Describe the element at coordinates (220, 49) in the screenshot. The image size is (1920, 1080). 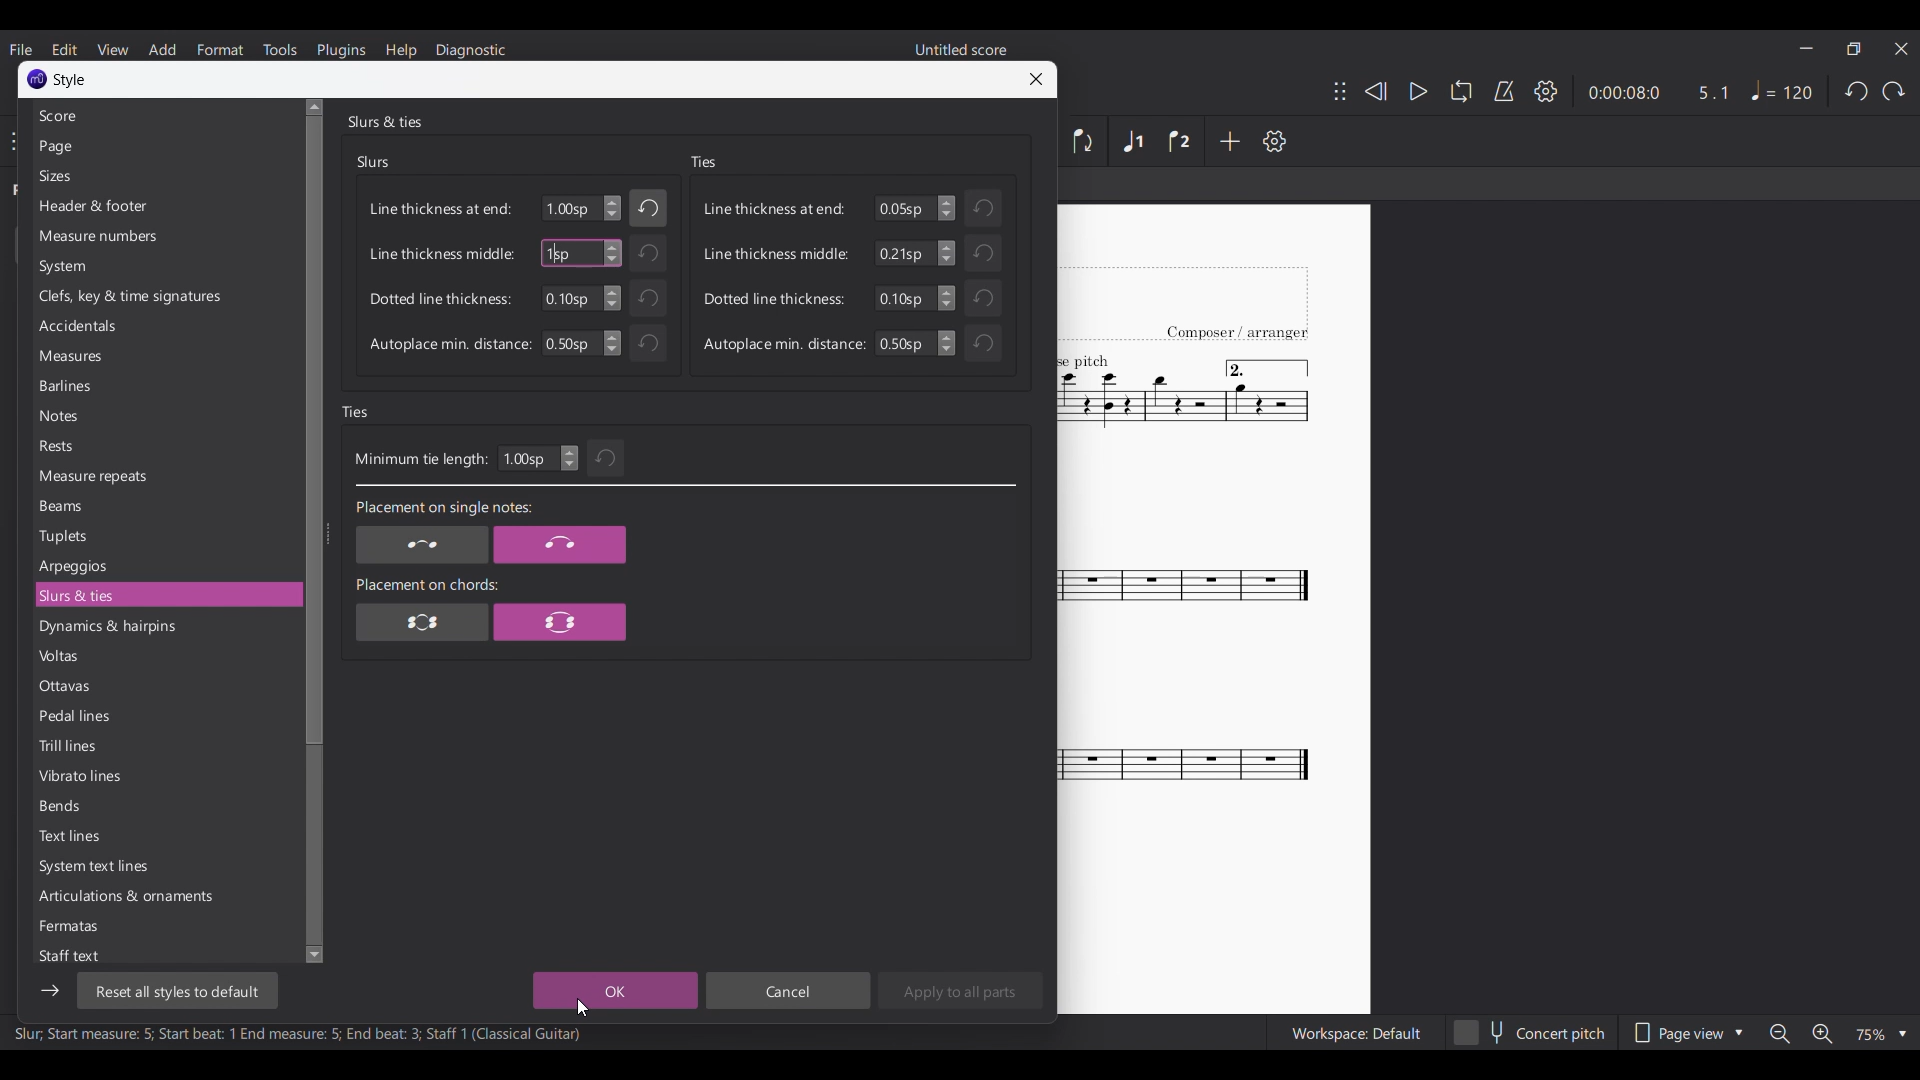
I see `Format menu` at that location.